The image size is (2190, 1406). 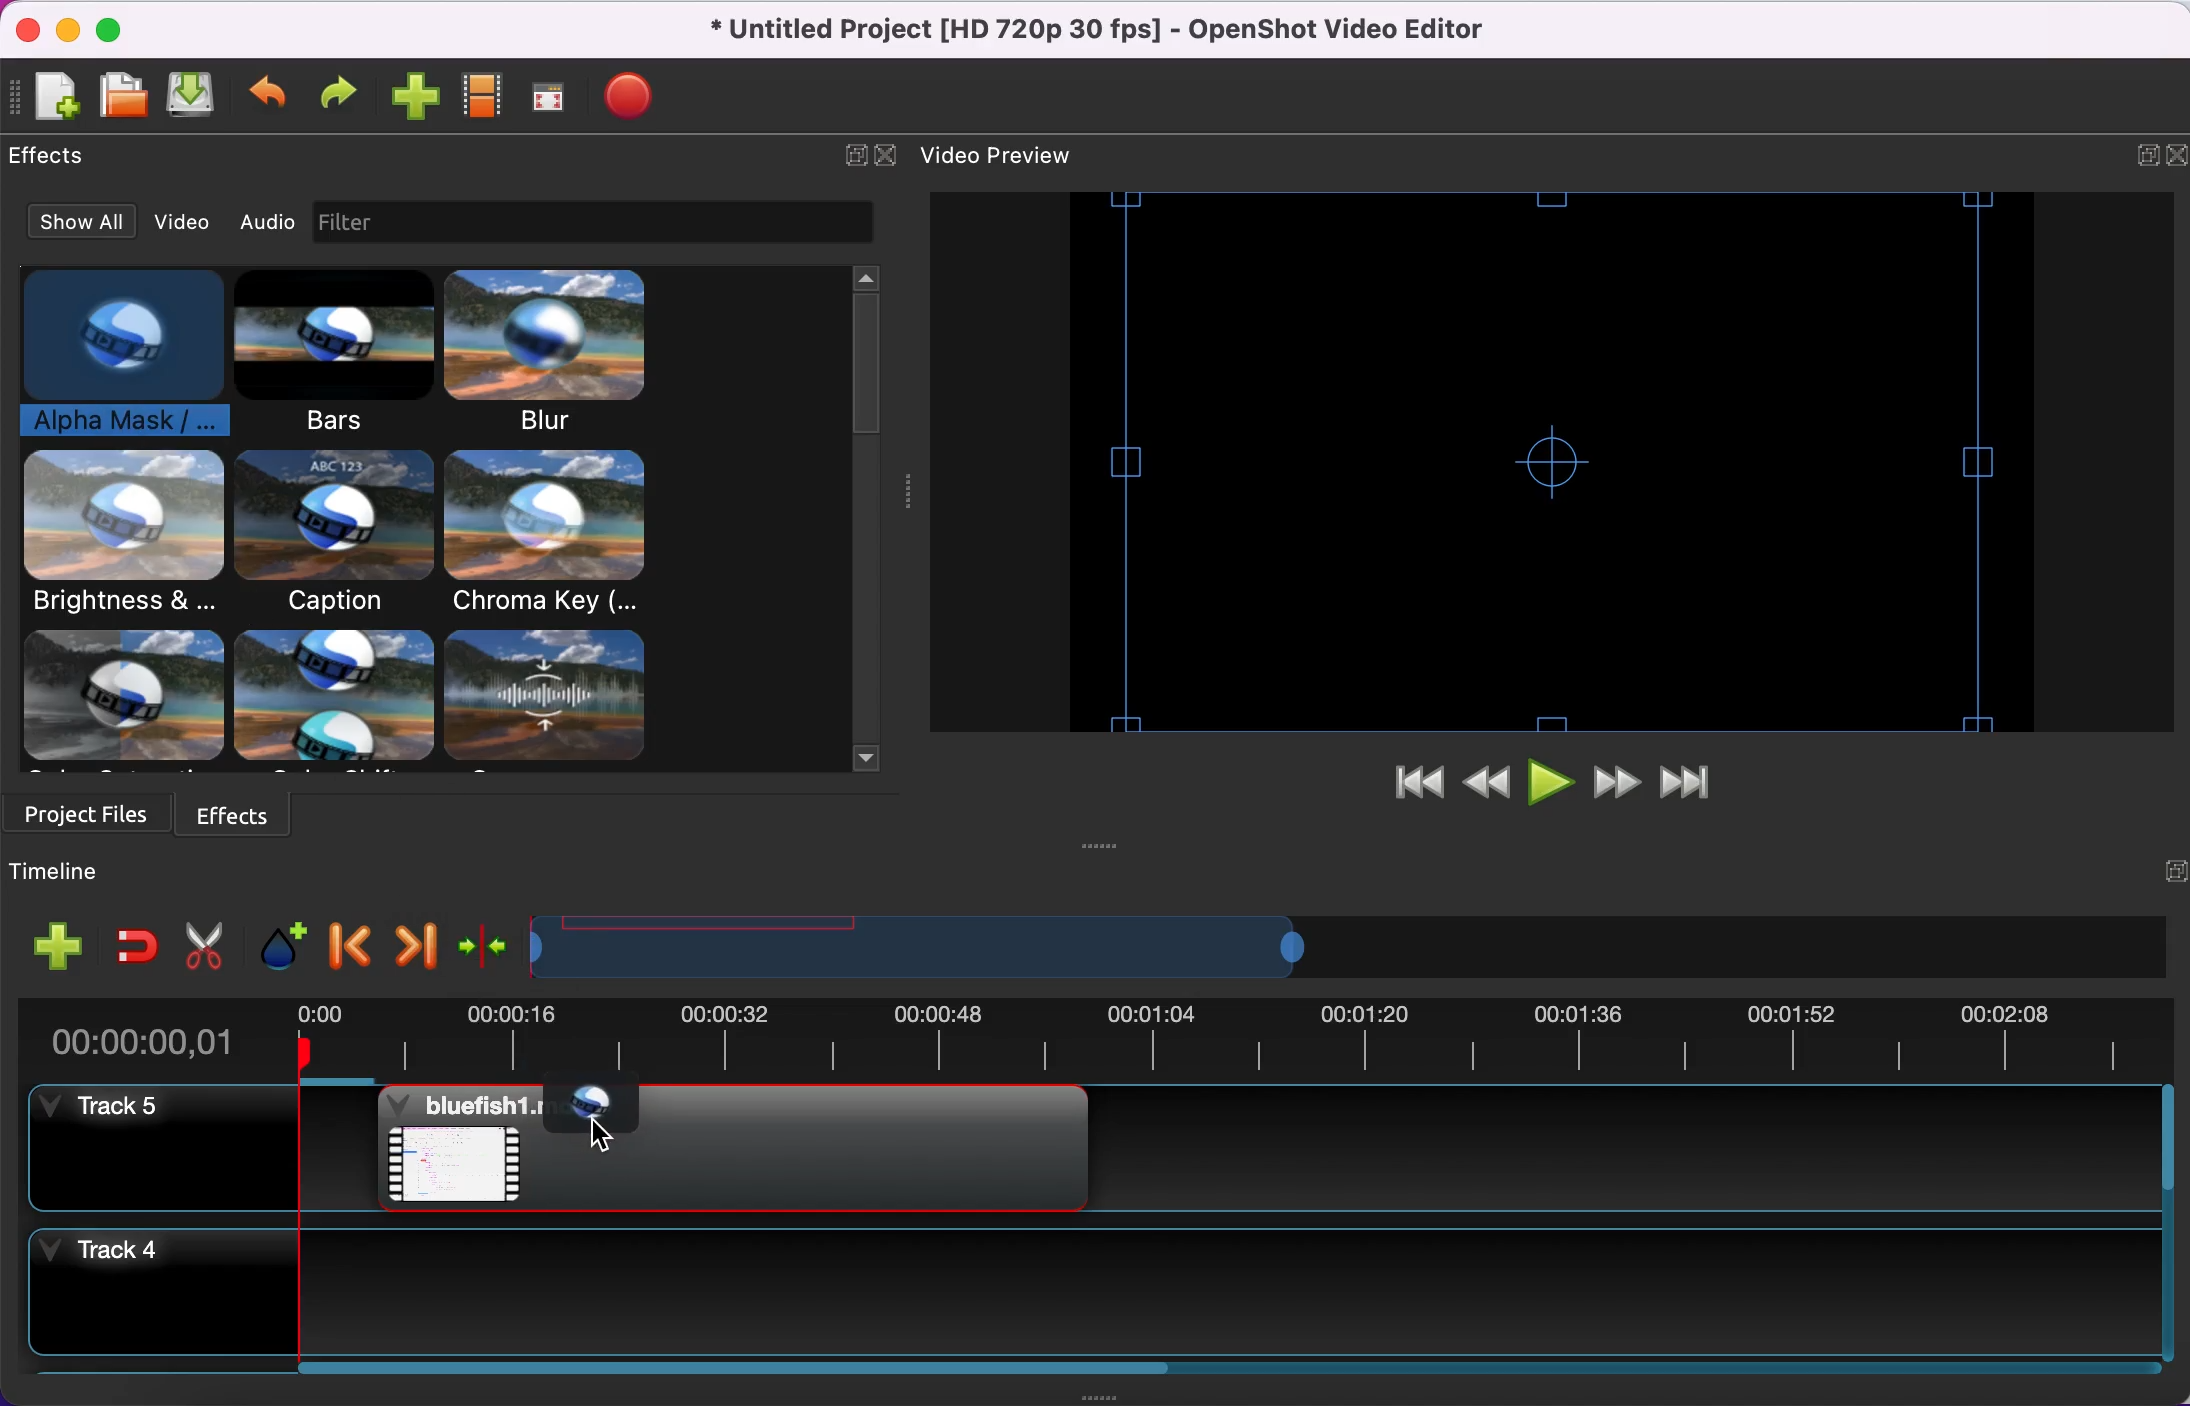 I want to click on video preview, so click(x=1541, y=459).